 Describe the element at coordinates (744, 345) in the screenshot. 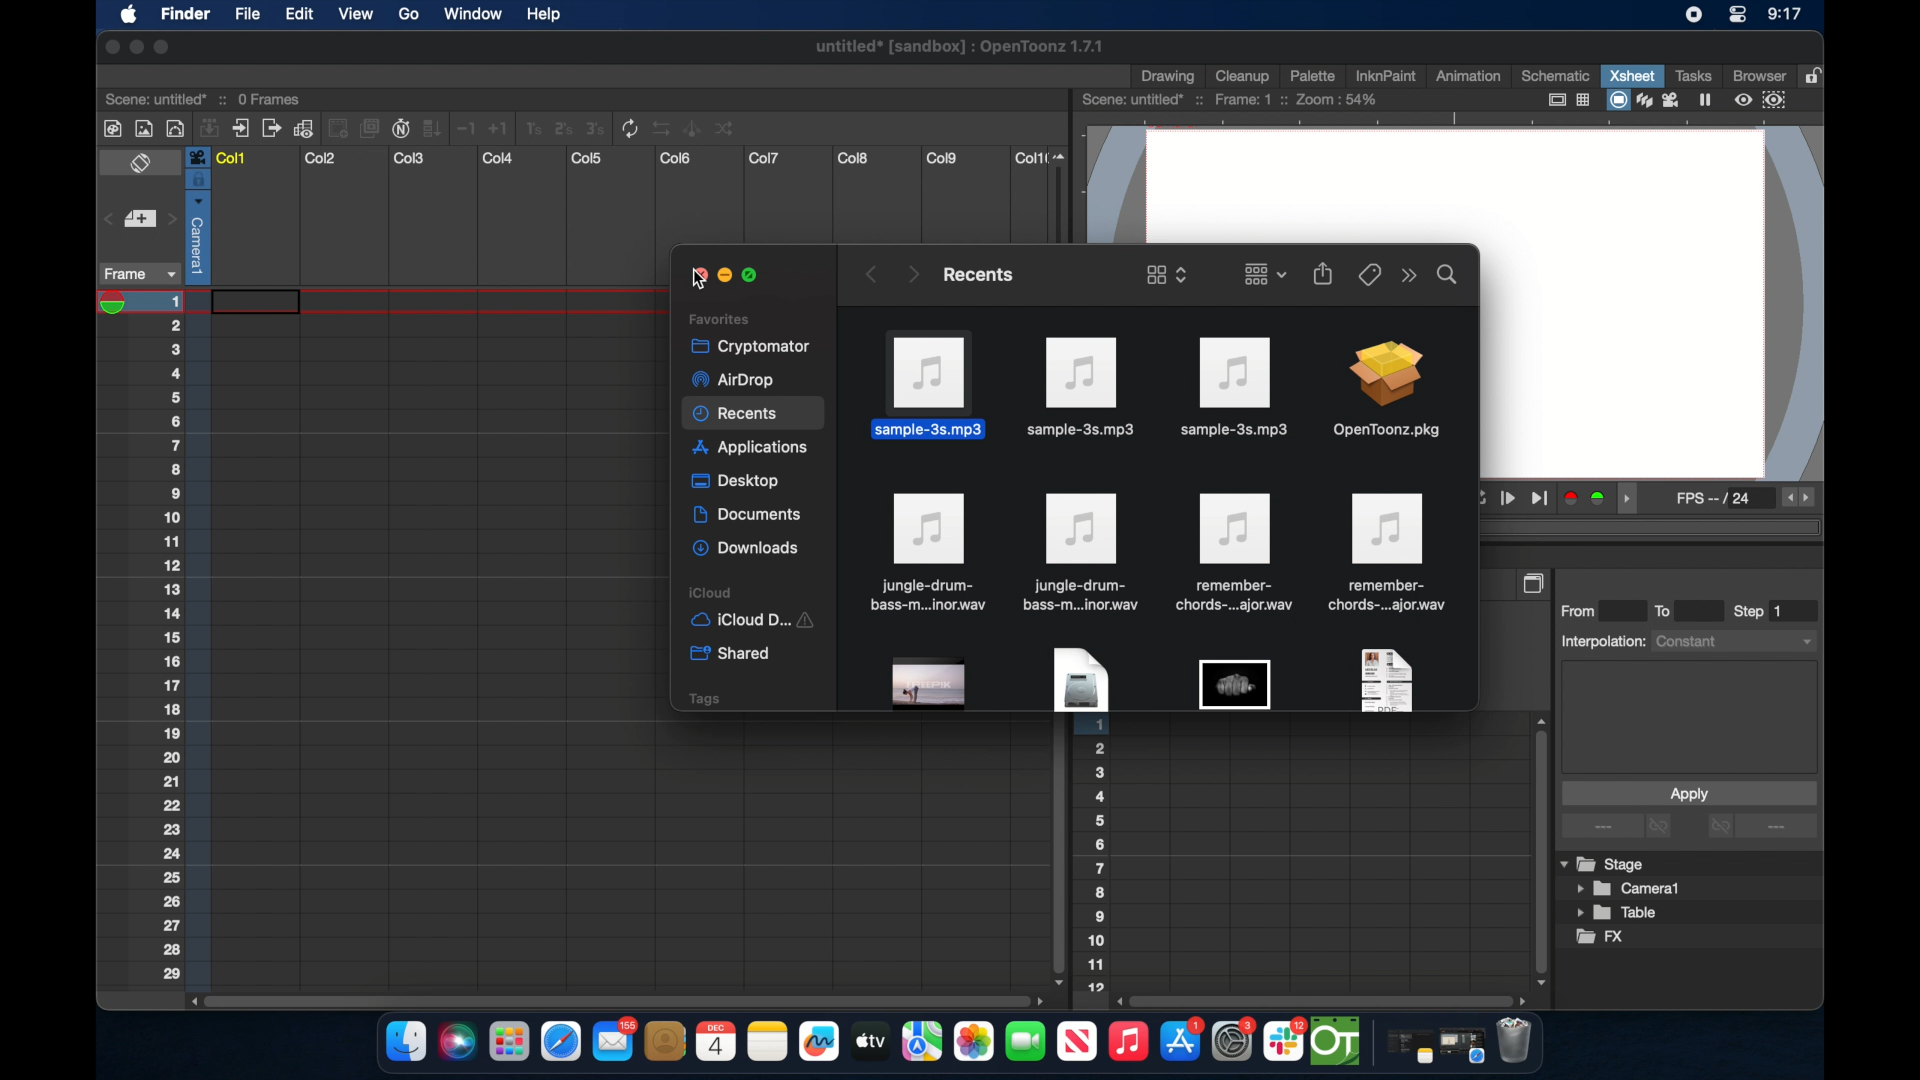

I see `cryptomator` at that location.